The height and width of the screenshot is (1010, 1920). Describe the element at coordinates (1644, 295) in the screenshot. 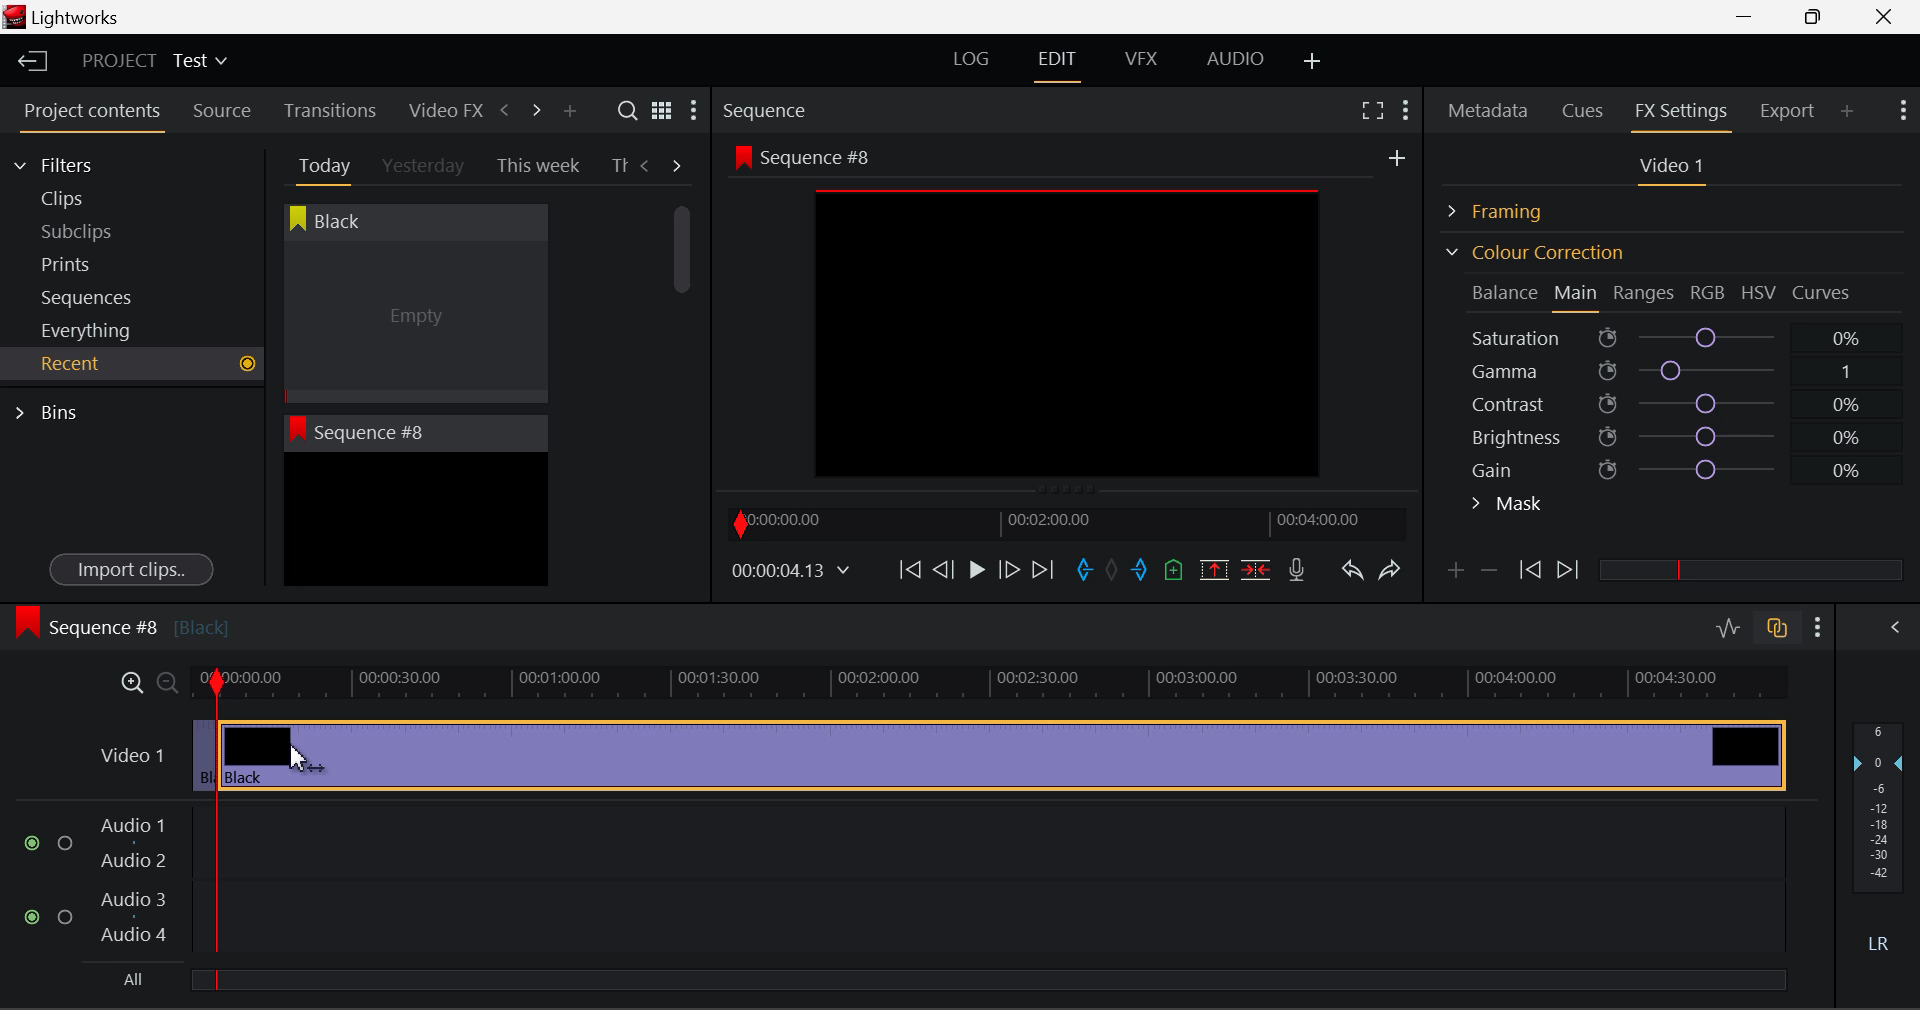

I see `Ranges` at that location.